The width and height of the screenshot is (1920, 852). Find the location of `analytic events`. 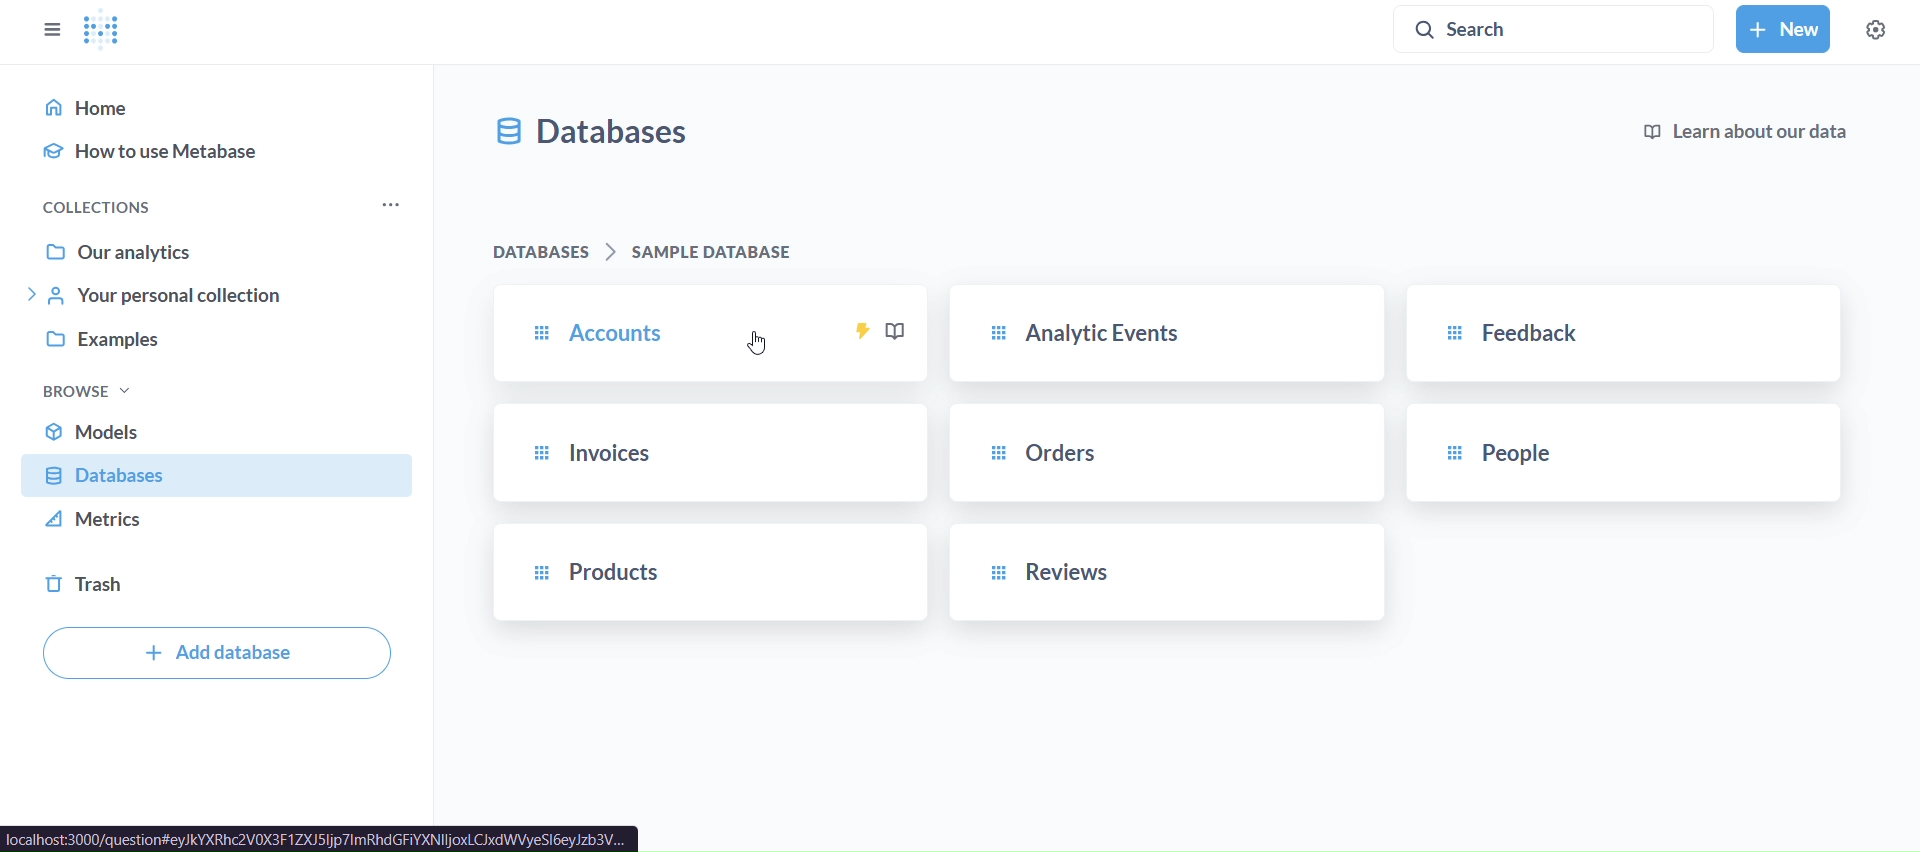

analytic events is located at coordinates (1166, 330).